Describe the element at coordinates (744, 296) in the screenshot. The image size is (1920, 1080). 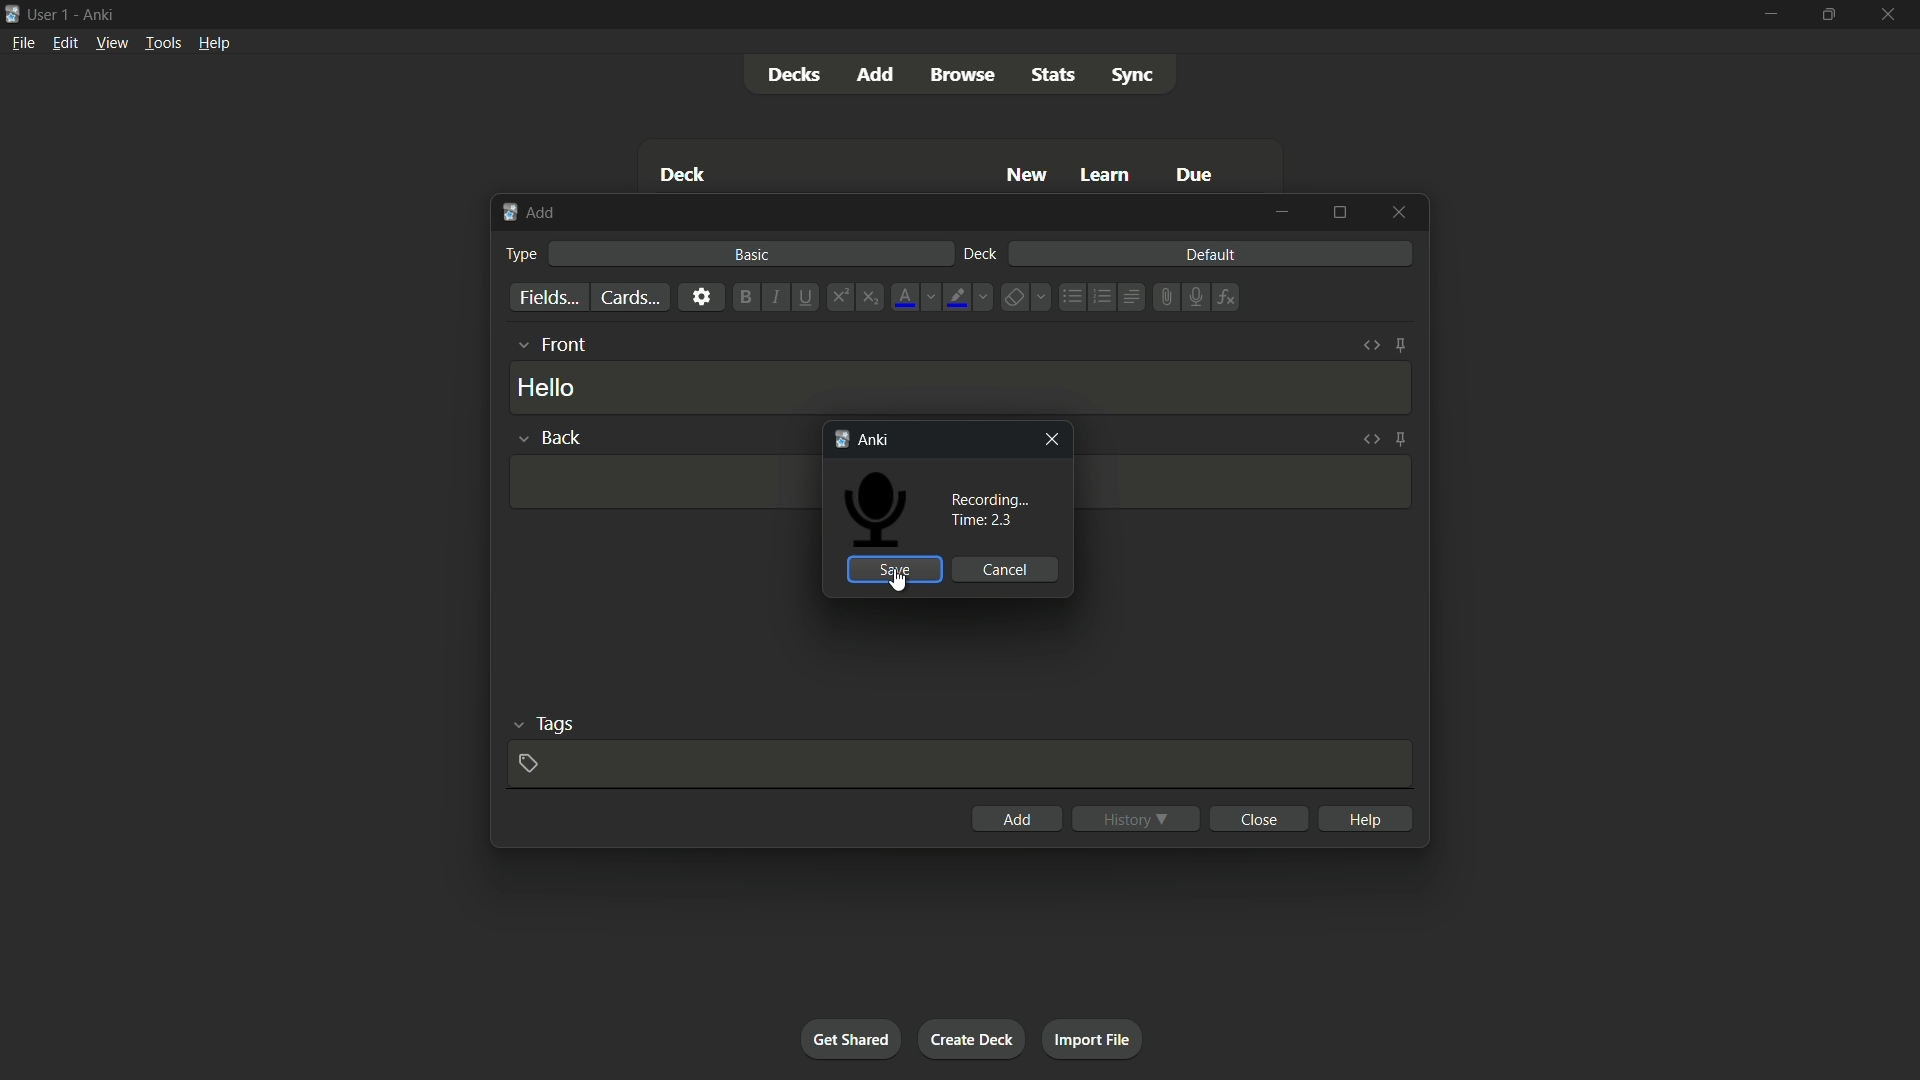
I see `bold` at that location.